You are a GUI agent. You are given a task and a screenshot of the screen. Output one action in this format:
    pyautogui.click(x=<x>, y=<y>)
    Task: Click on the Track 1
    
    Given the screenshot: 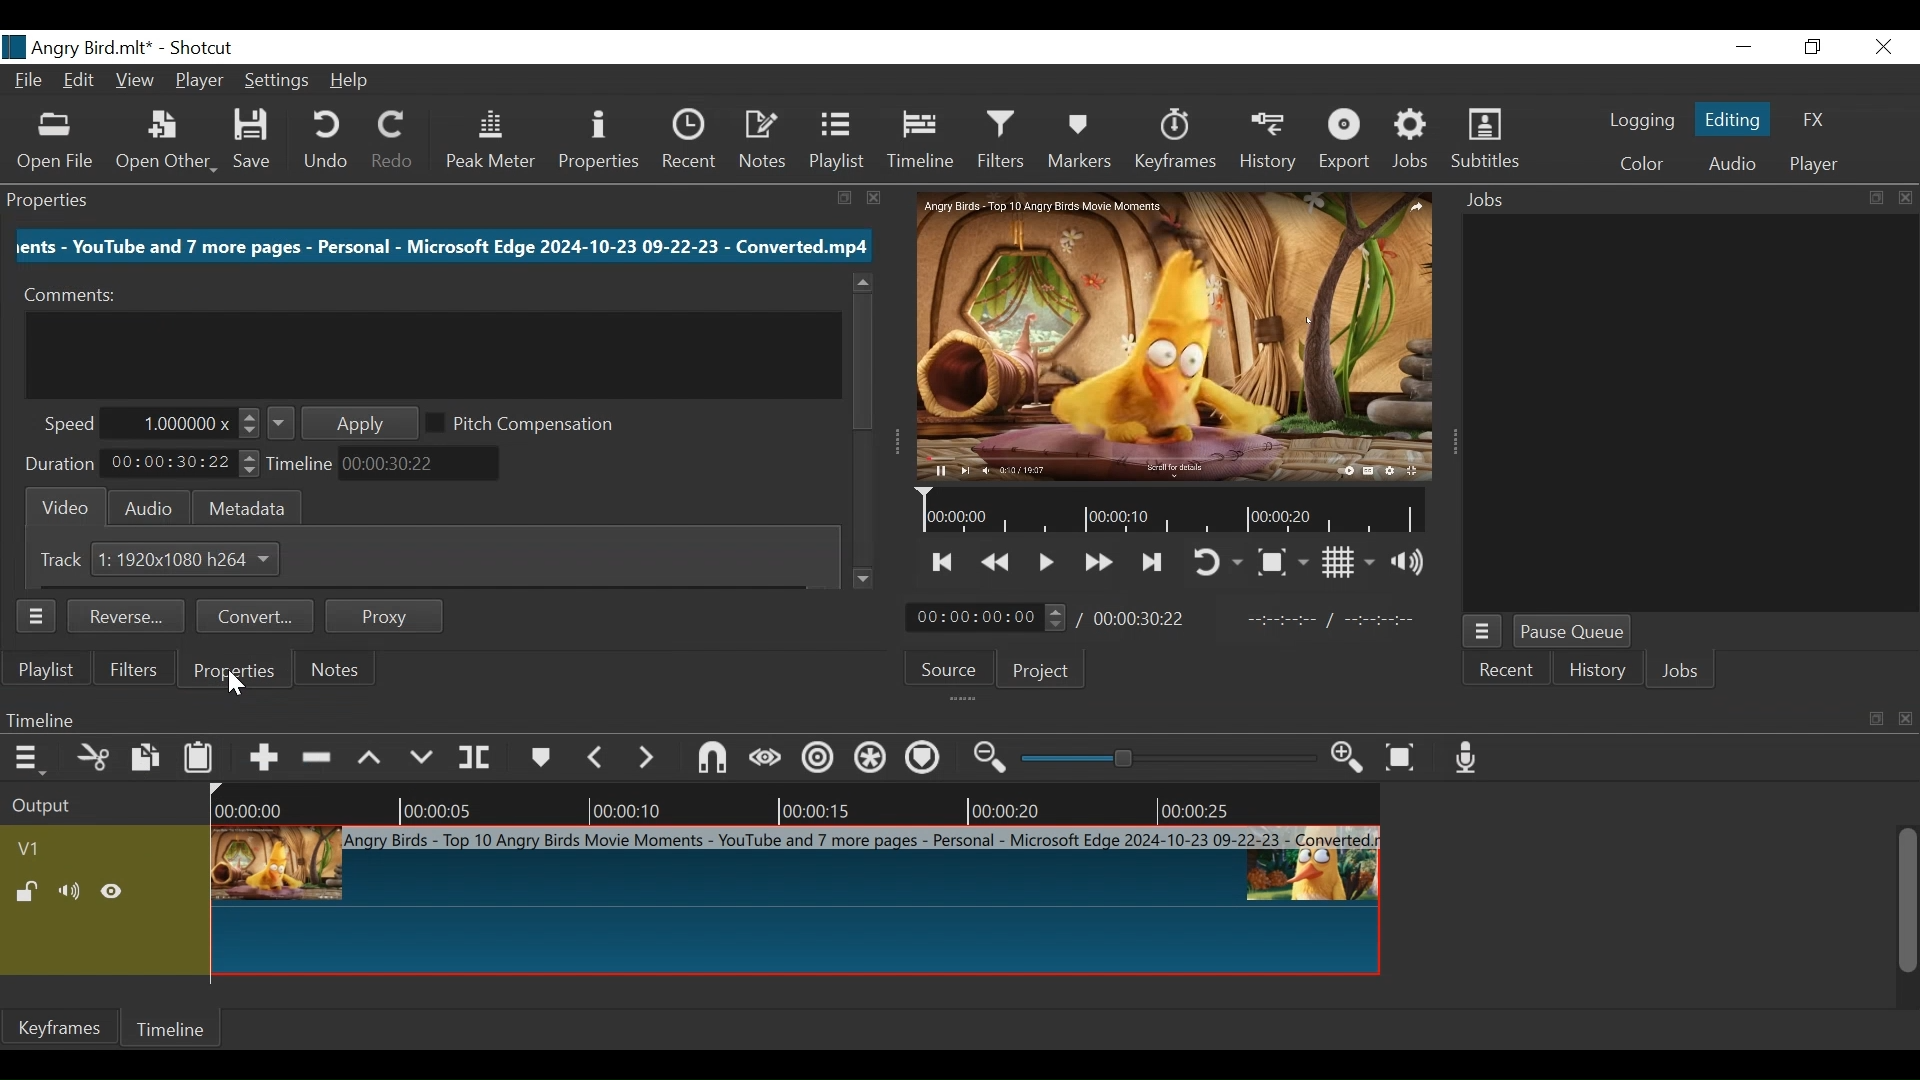 What is the action you would take?
    pyautogui.click(x=71, y=559)
    